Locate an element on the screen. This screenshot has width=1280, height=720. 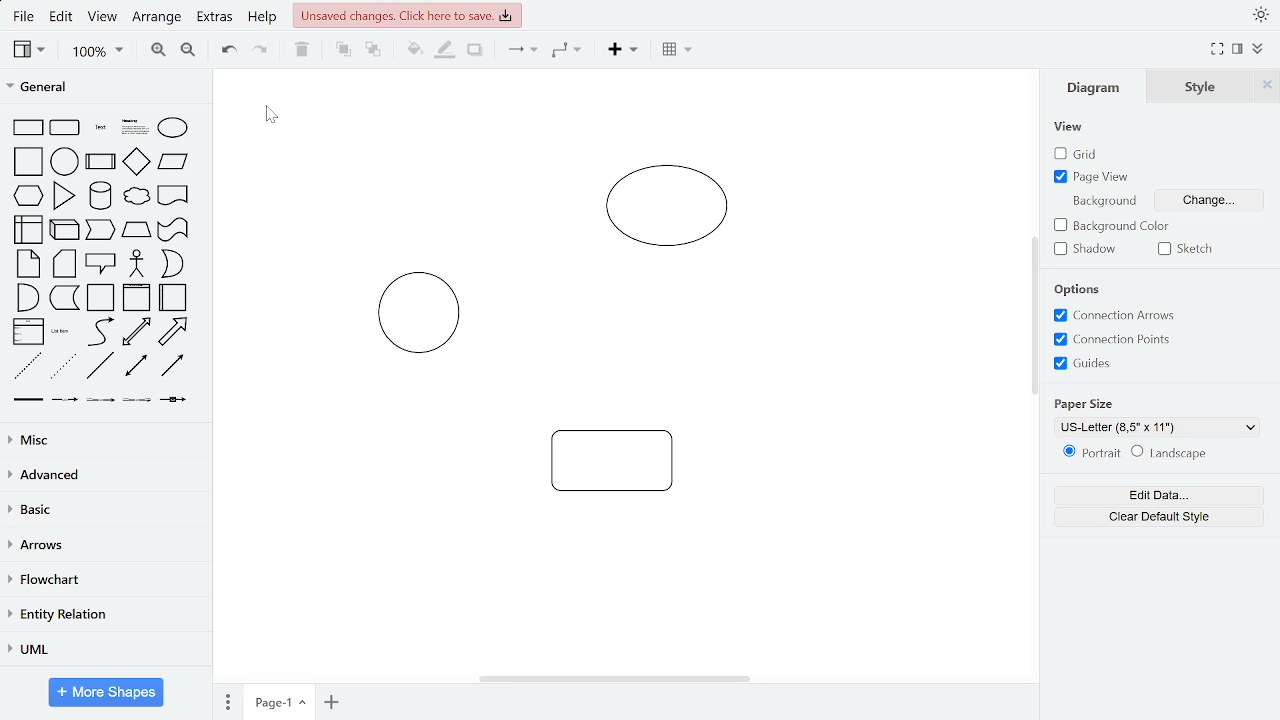
horizontal container is located at coordinates (175, 297).